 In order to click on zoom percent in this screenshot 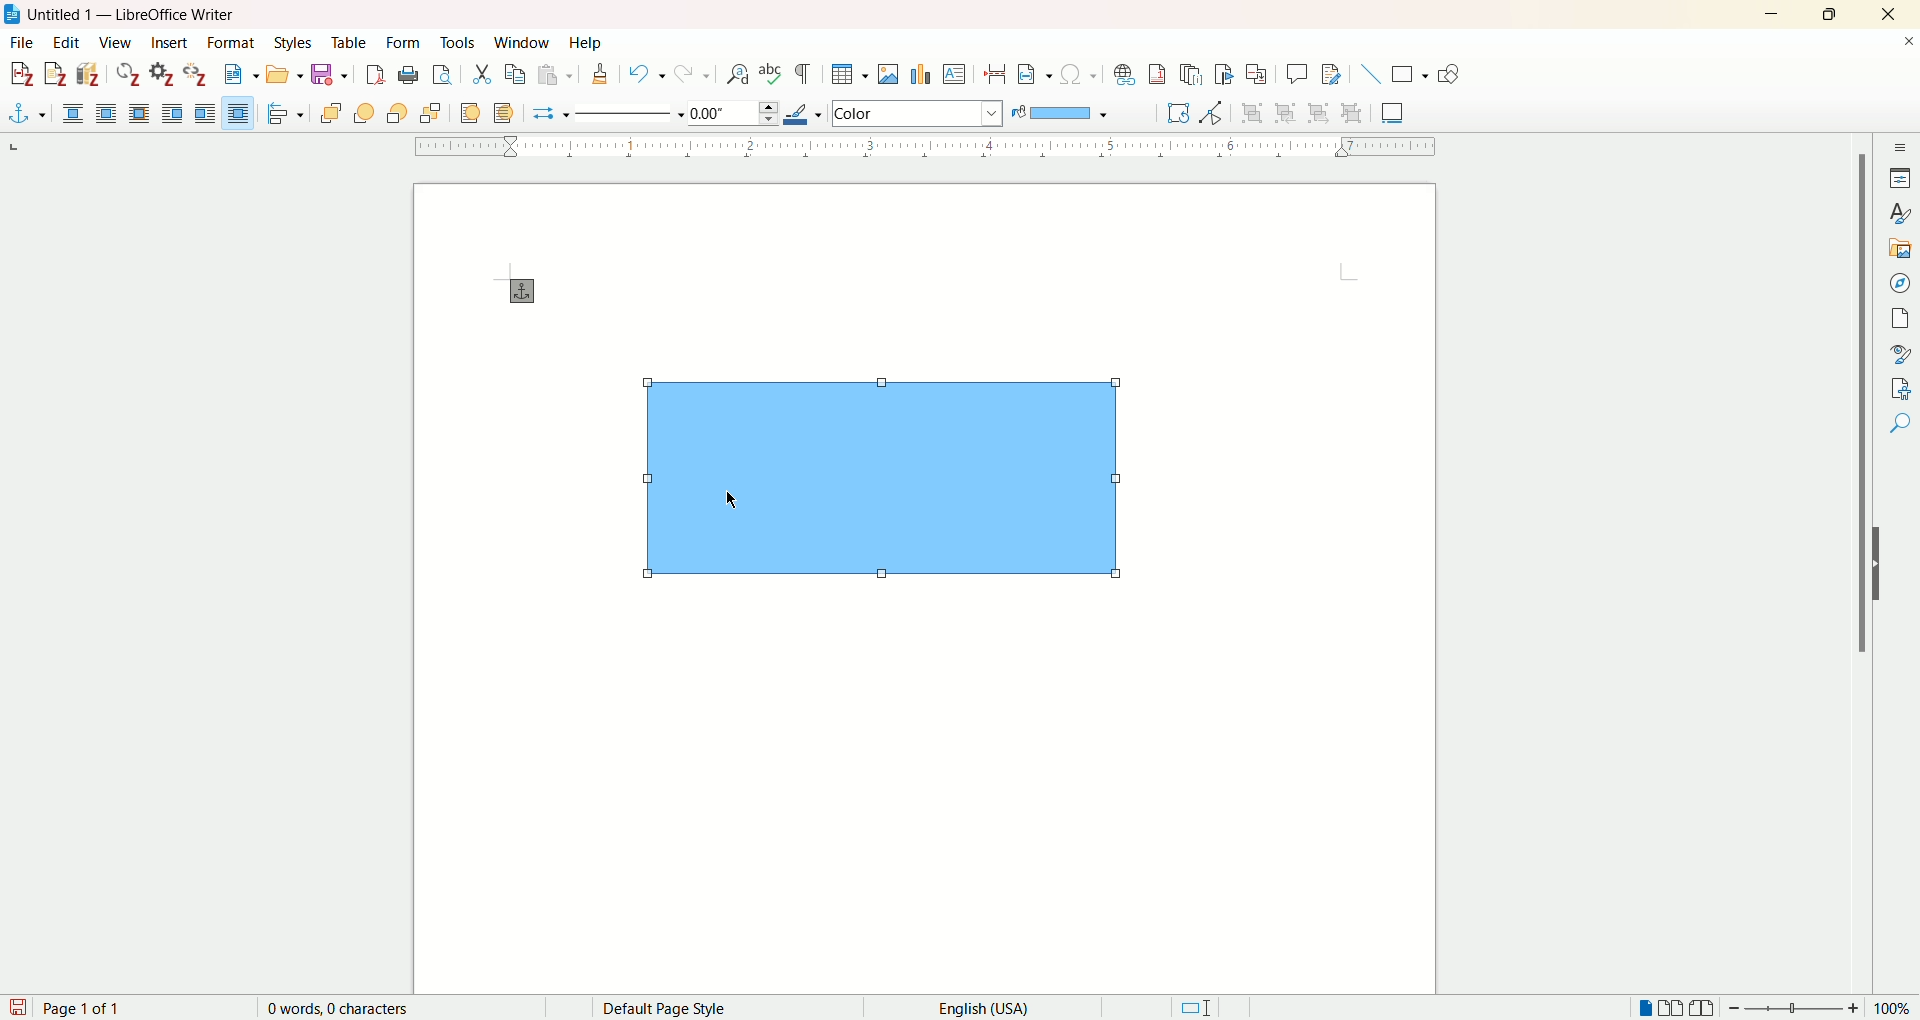, I will do `click(1897, 1008)`.